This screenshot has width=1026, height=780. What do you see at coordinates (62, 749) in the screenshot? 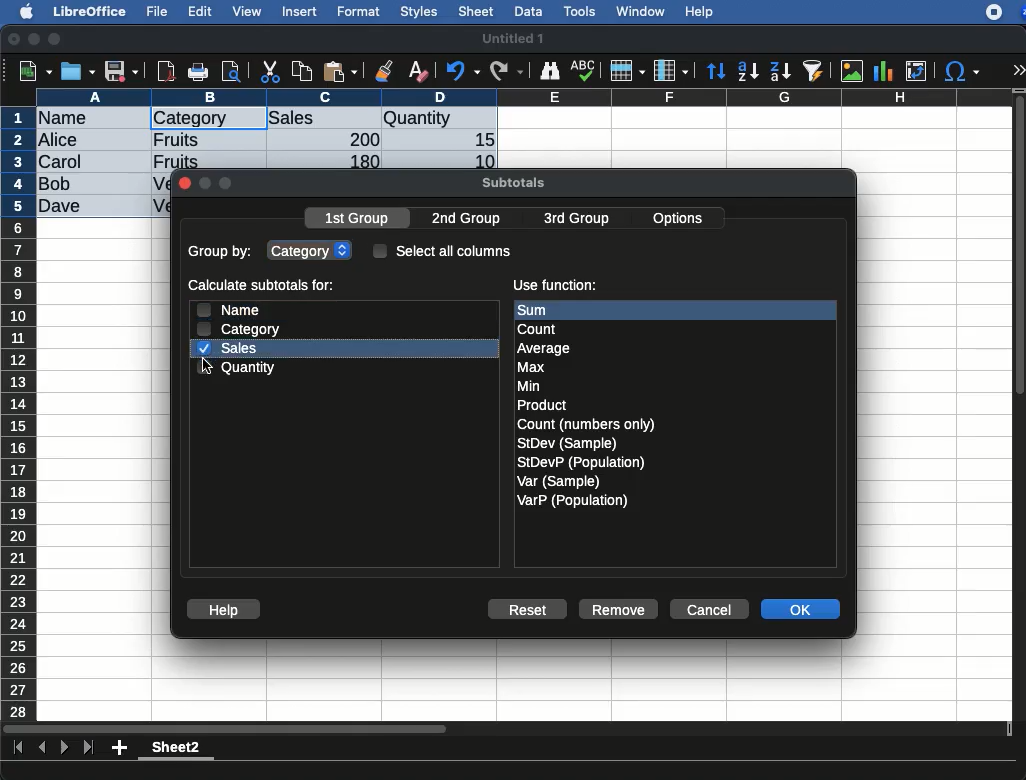
I see `next sheet` at bounding box center [62, 749].